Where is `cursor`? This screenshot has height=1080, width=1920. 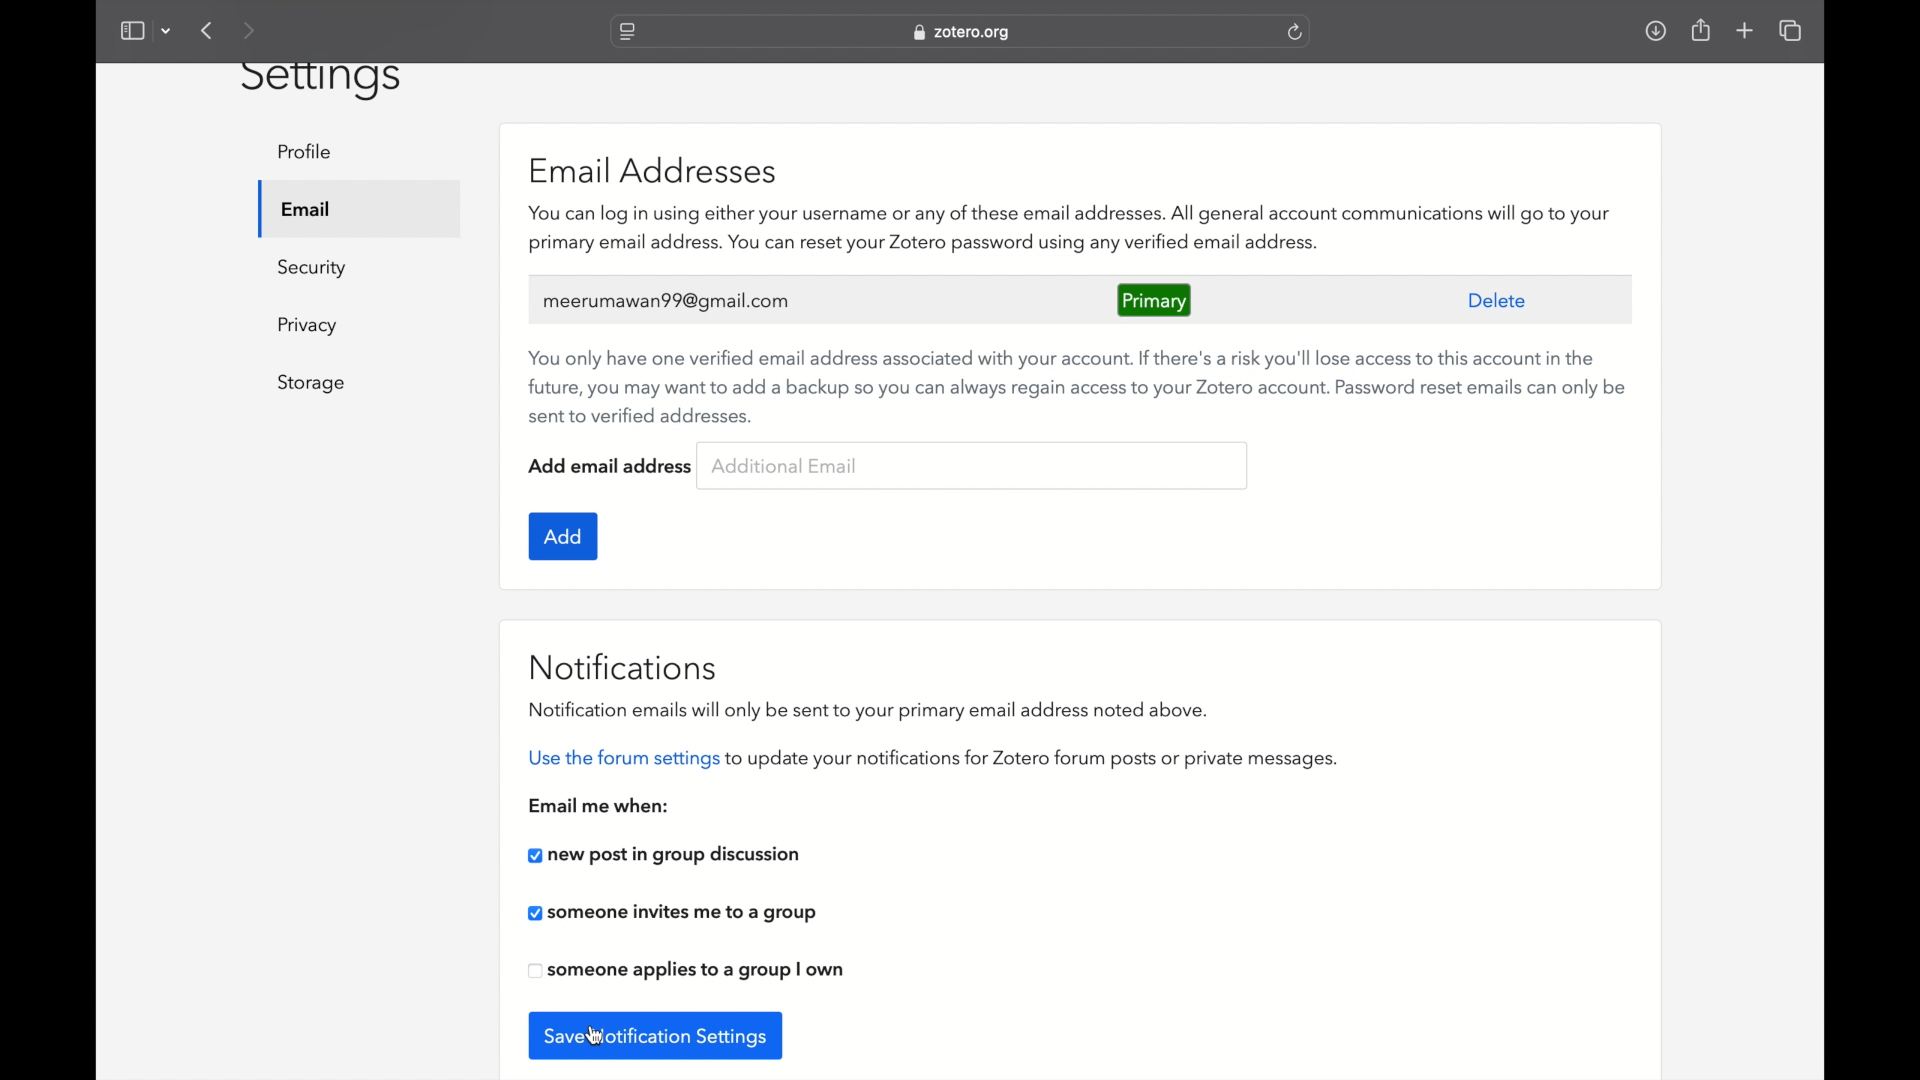
cursor is located at coordinates (595, 1035).